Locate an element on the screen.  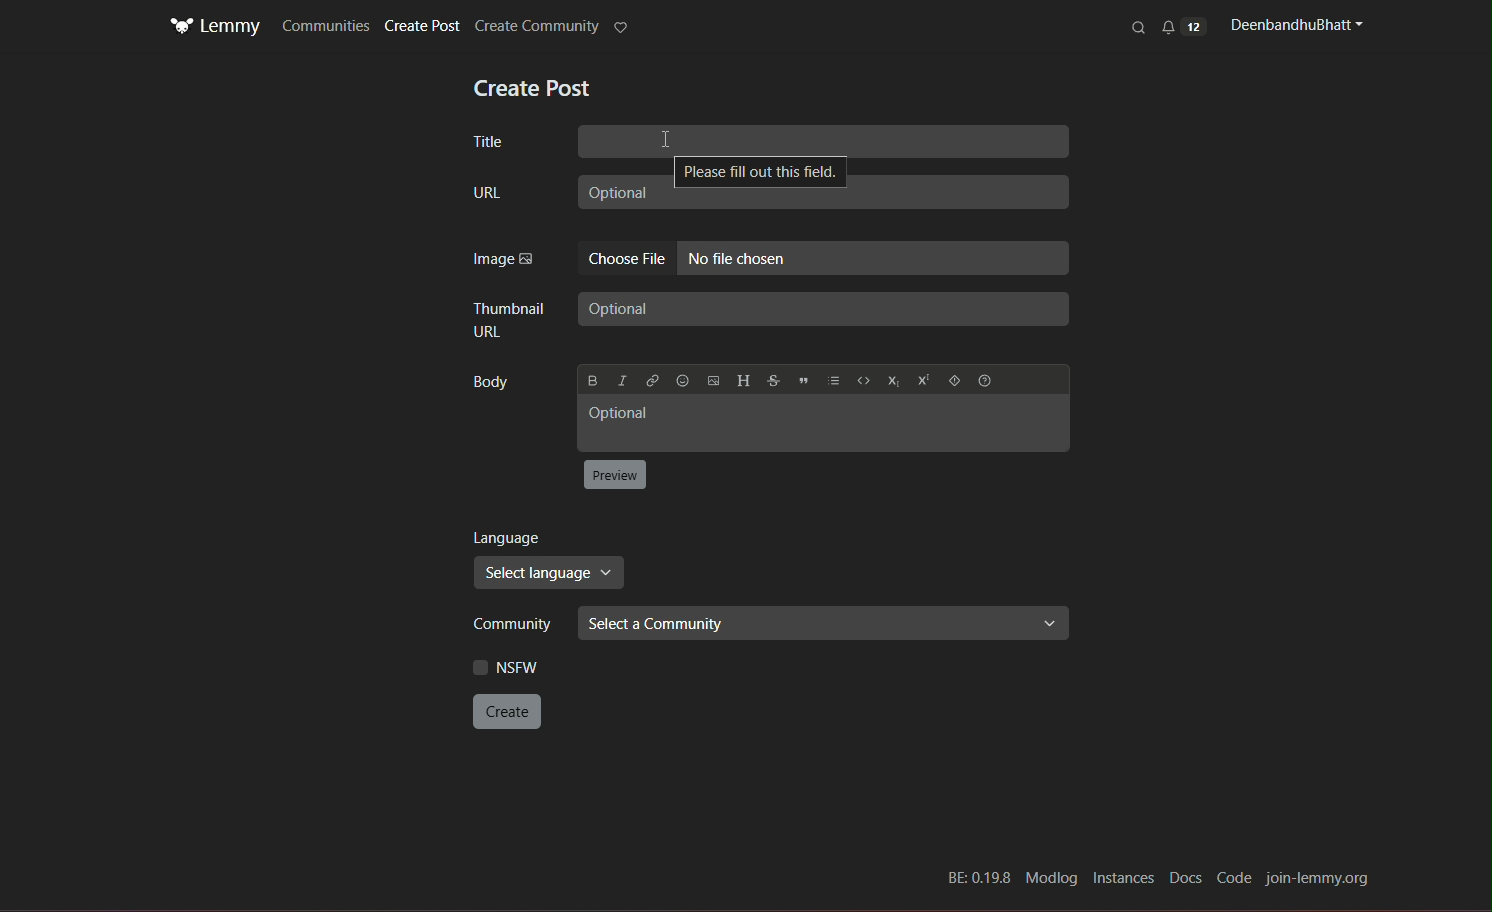
Emoji is located at coordinates (683, 380).